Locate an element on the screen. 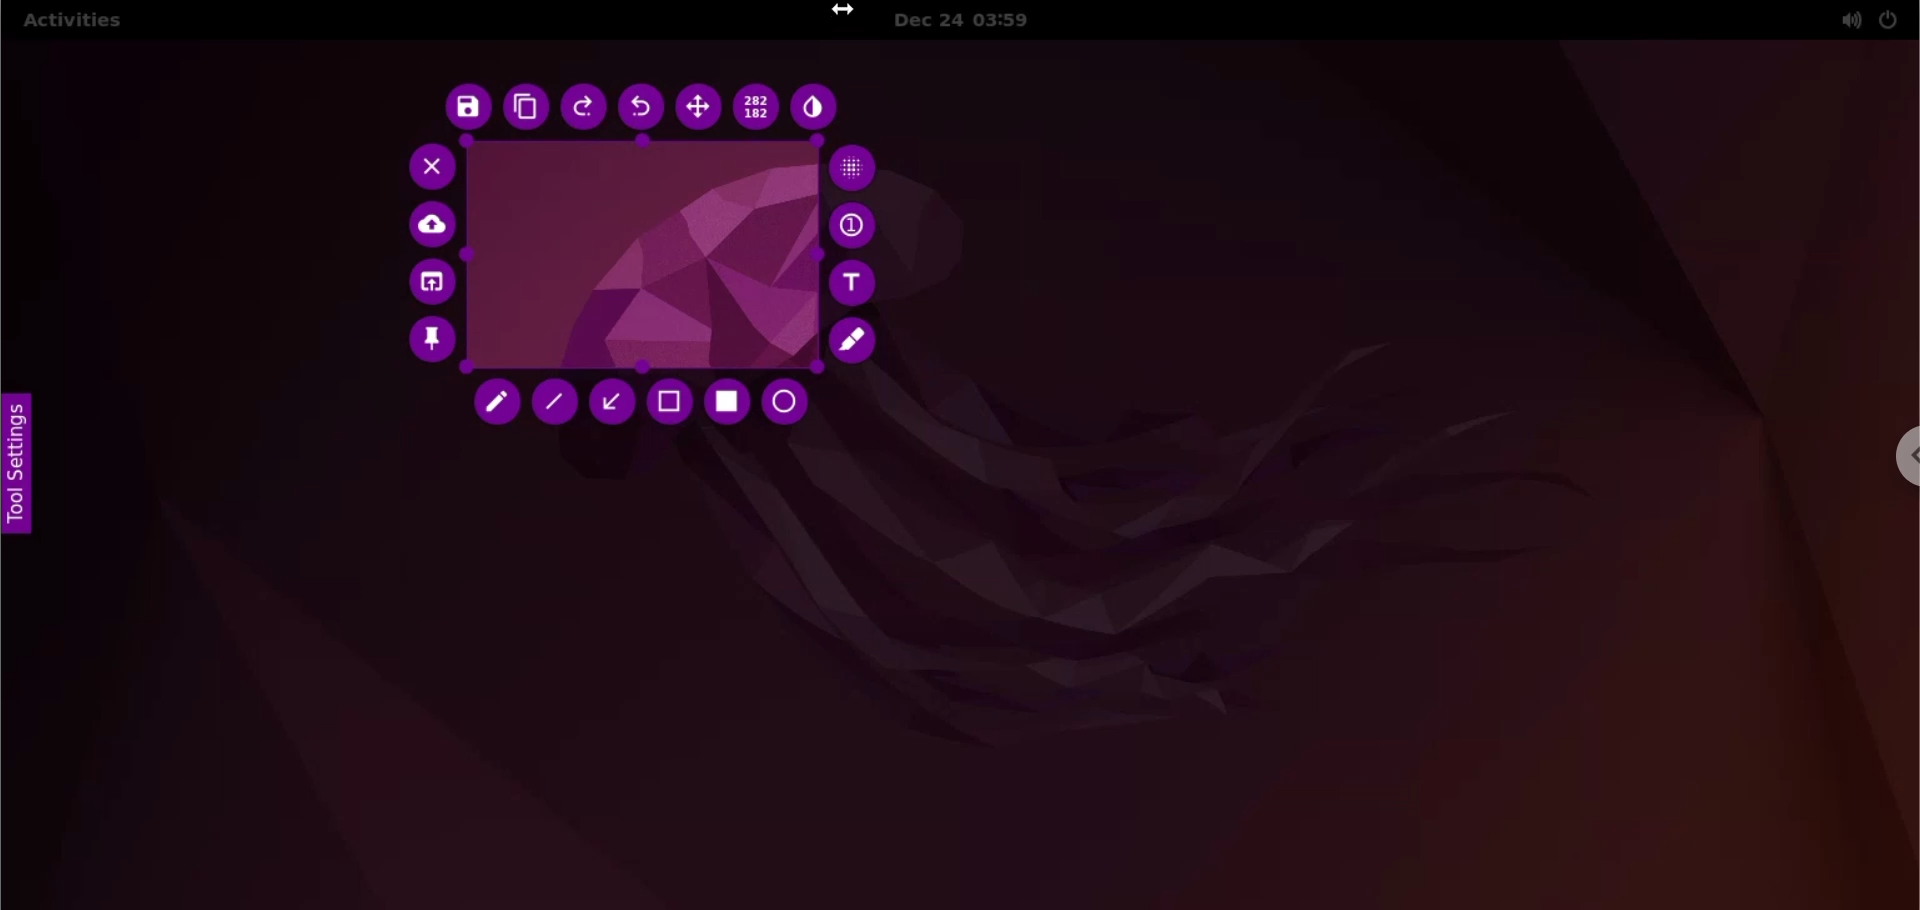  circle is located at coordinates (799, 406).